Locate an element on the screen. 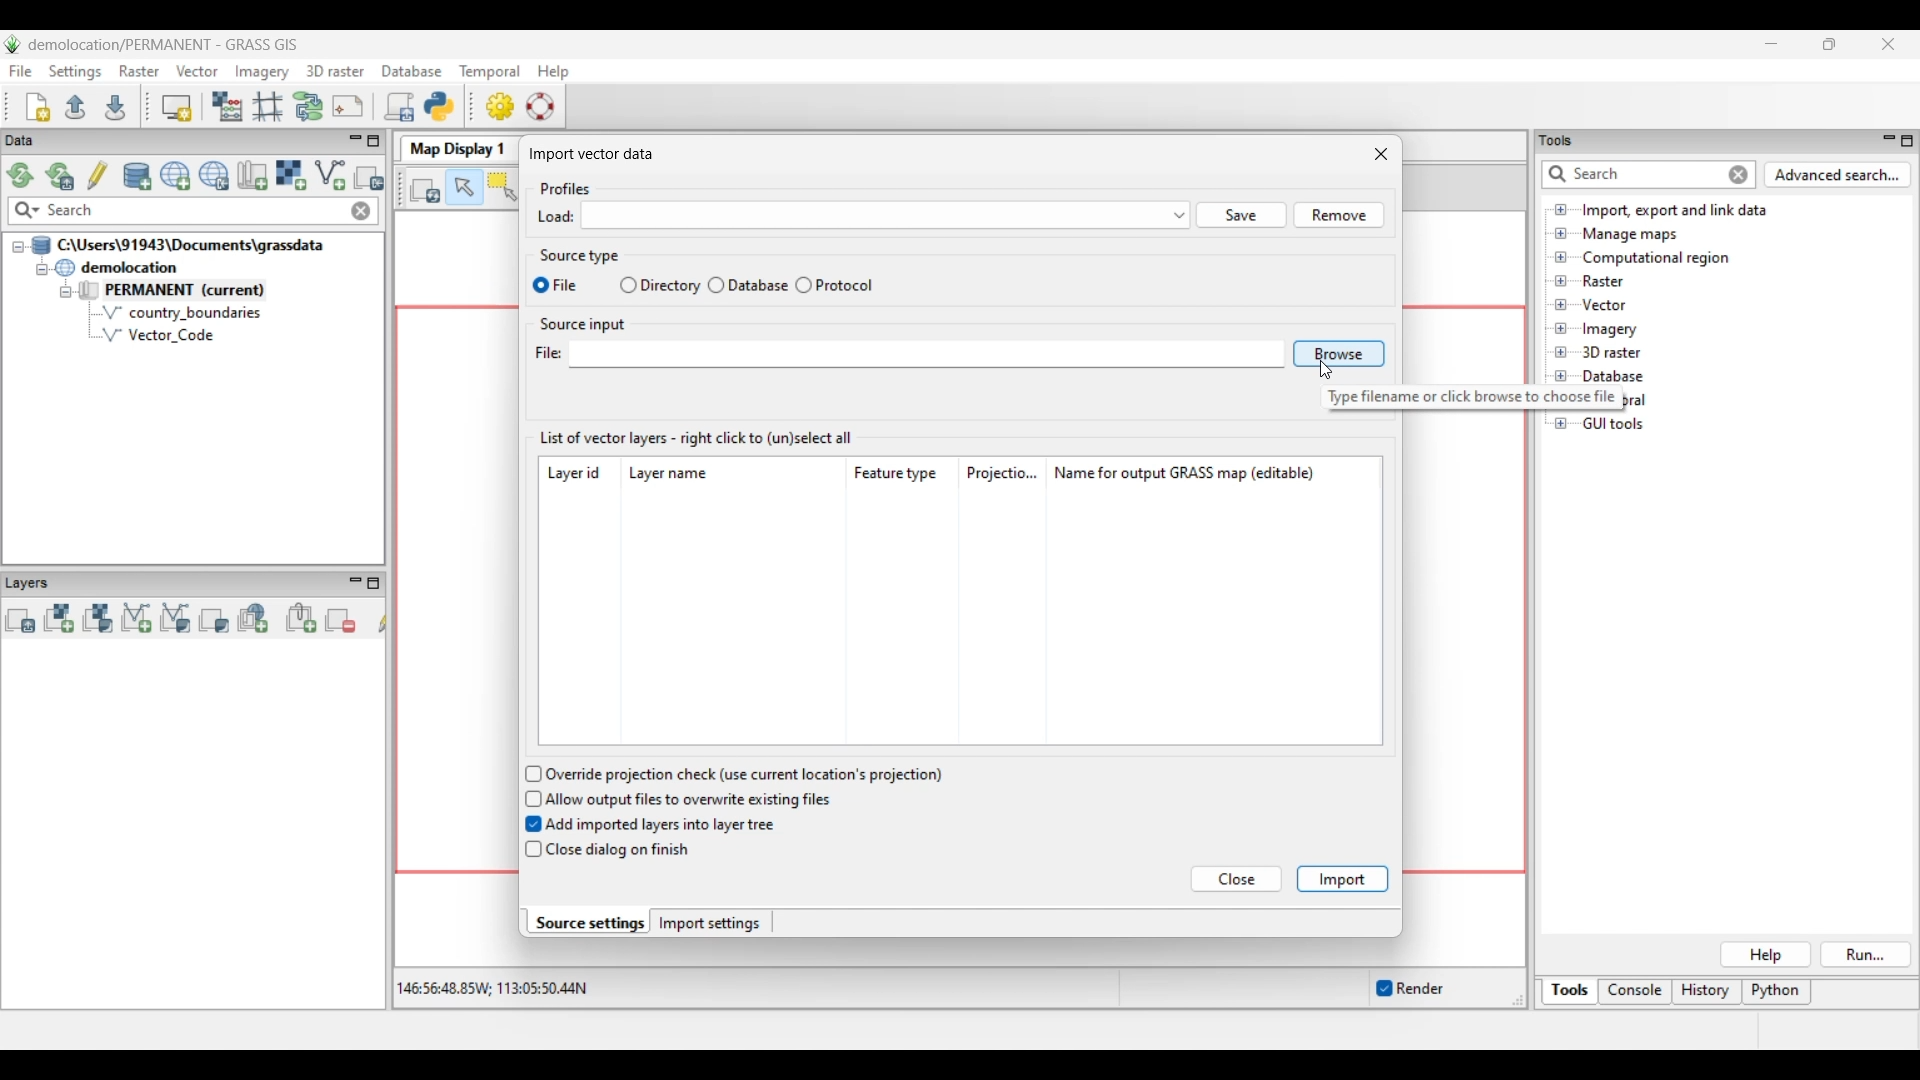 The width and height of the screenshot is (1920, 1080). Cartographic composer is located at coordinates (348, 107).